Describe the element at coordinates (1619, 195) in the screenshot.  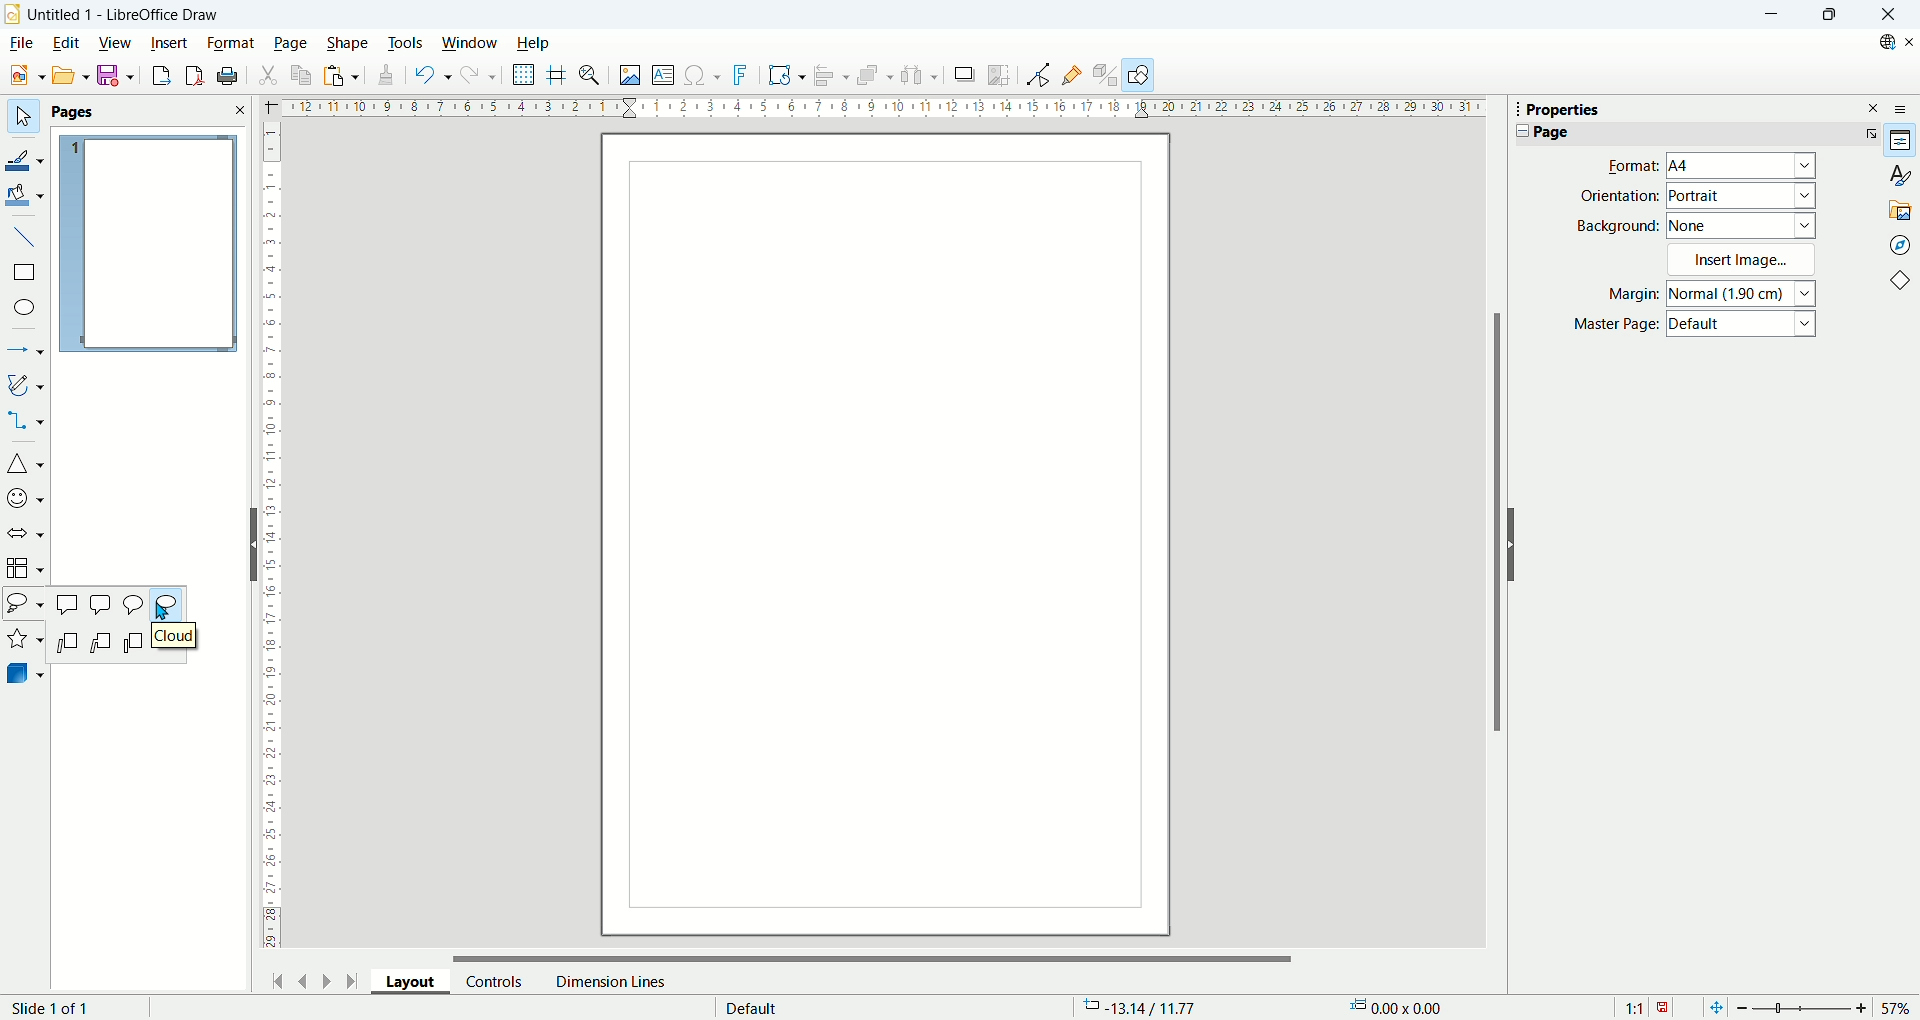
I see `Orientaion` at that location.